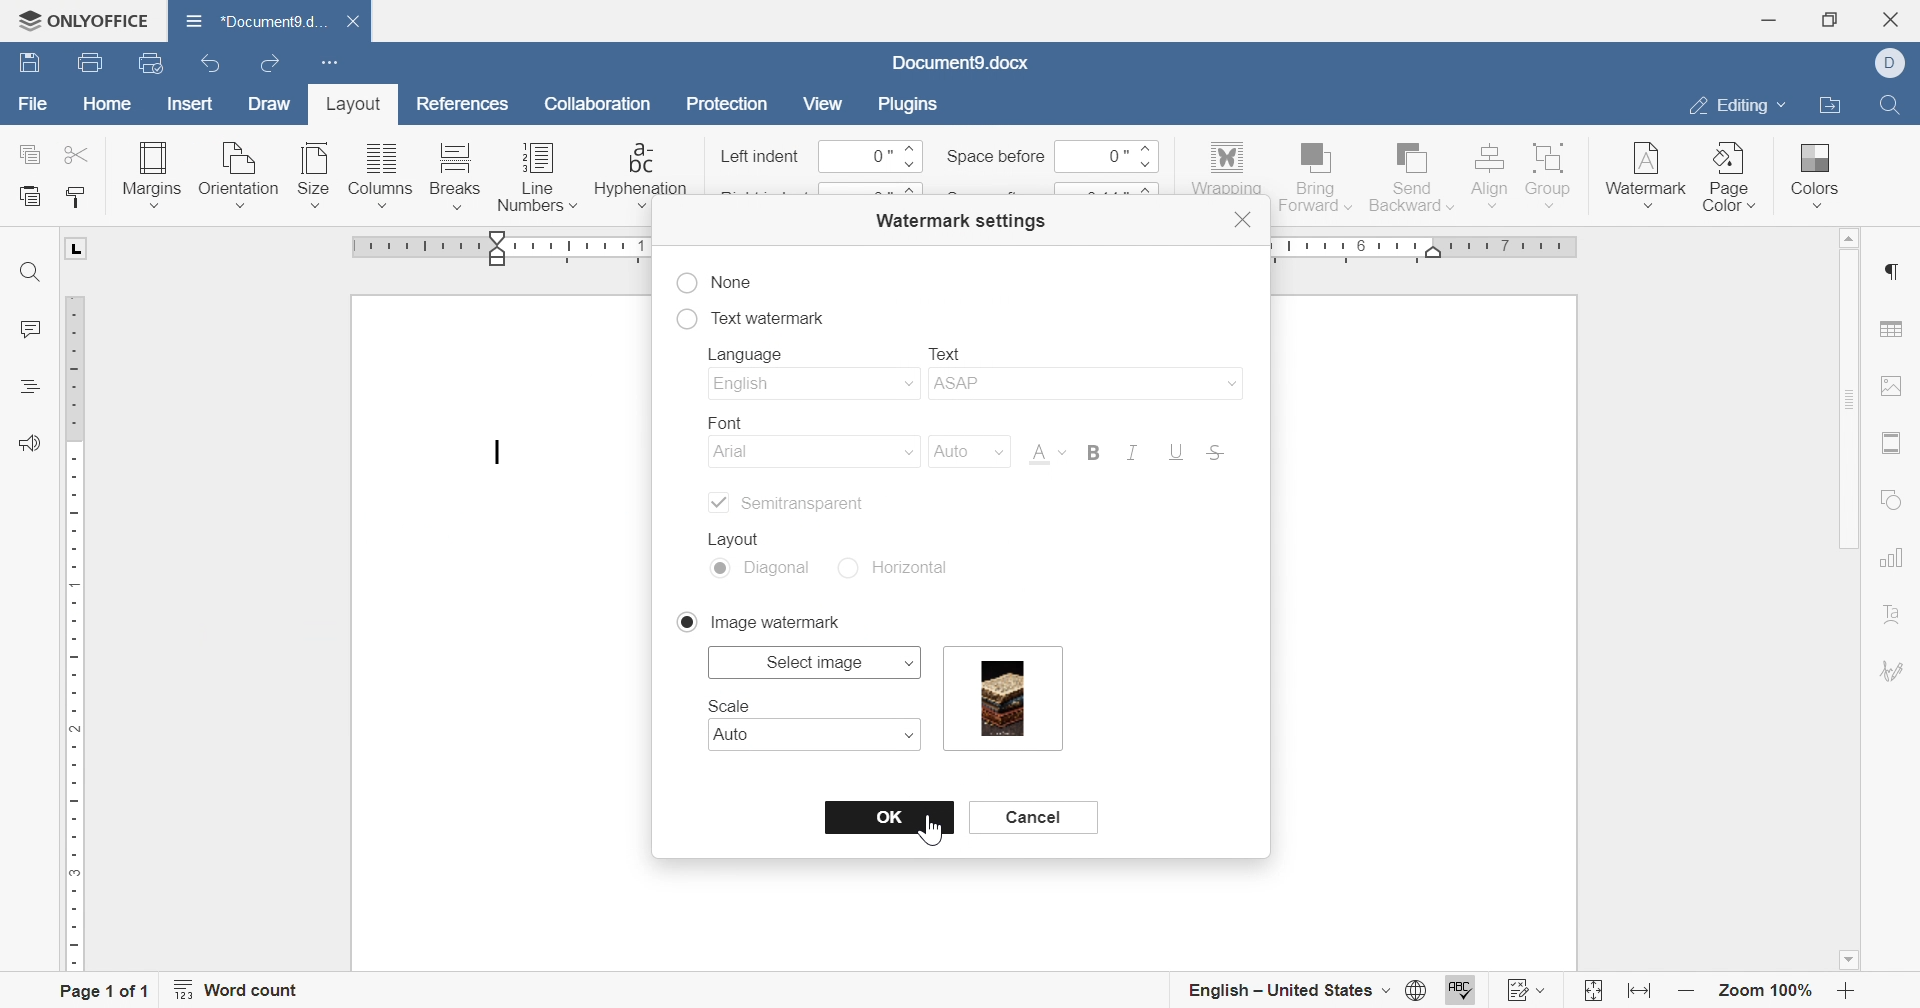  What do you see at coordinates (349, 108) in the screenshot?
I see `layout` at bounding box center [349, 108].